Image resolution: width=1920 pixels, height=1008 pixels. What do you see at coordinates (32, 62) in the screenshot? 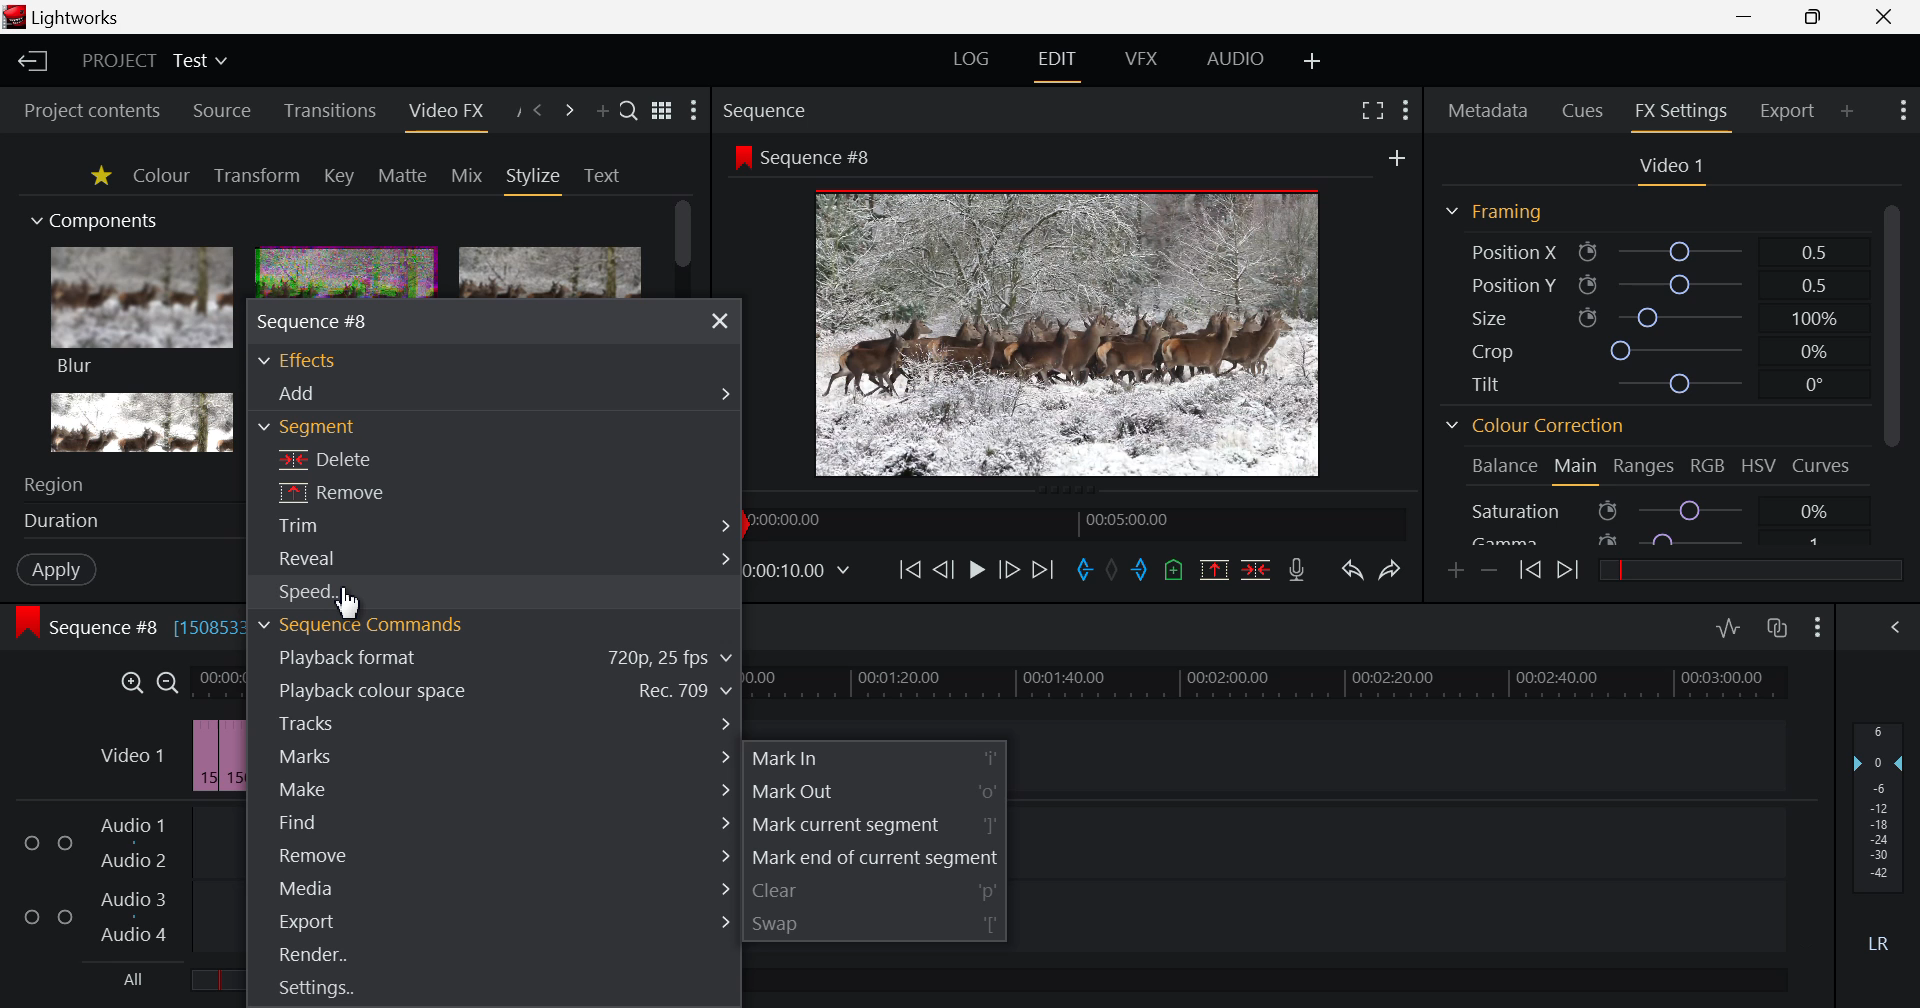
I see `Back to Homepage` at bounding box center [32, 62].